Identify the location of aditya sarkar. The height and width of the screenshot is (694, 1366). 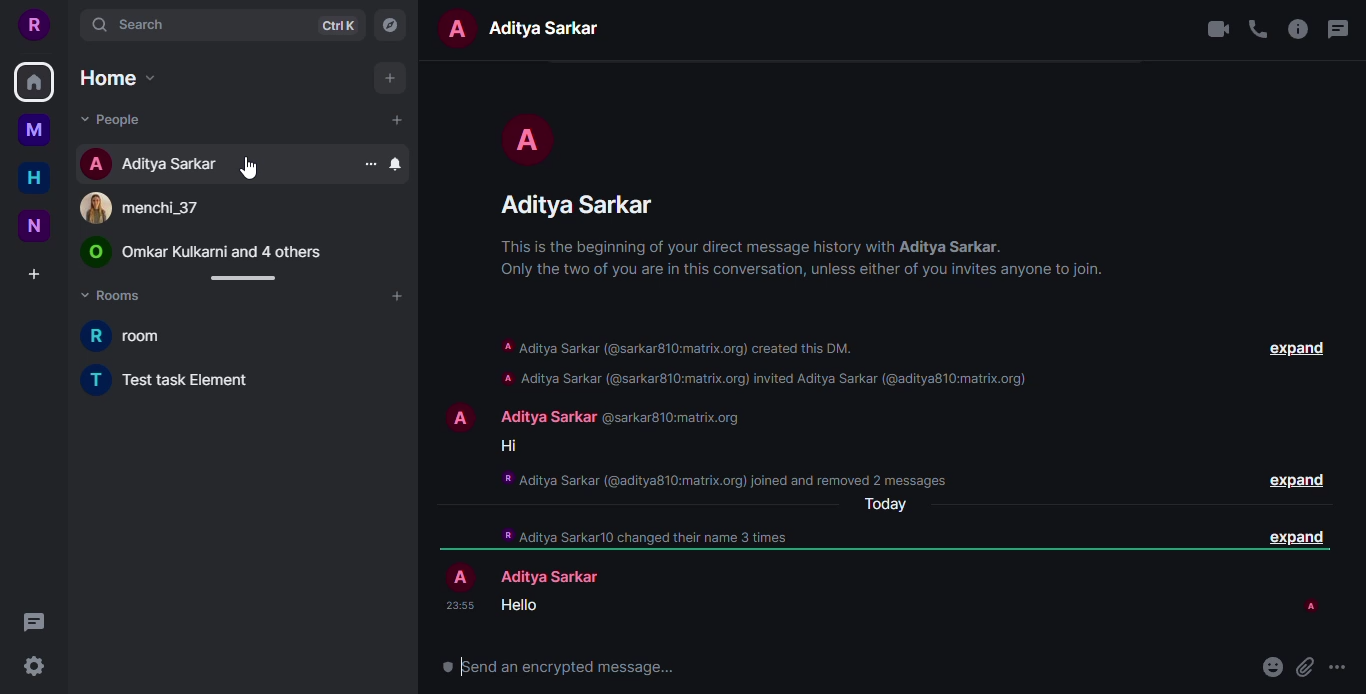
(152, 164).